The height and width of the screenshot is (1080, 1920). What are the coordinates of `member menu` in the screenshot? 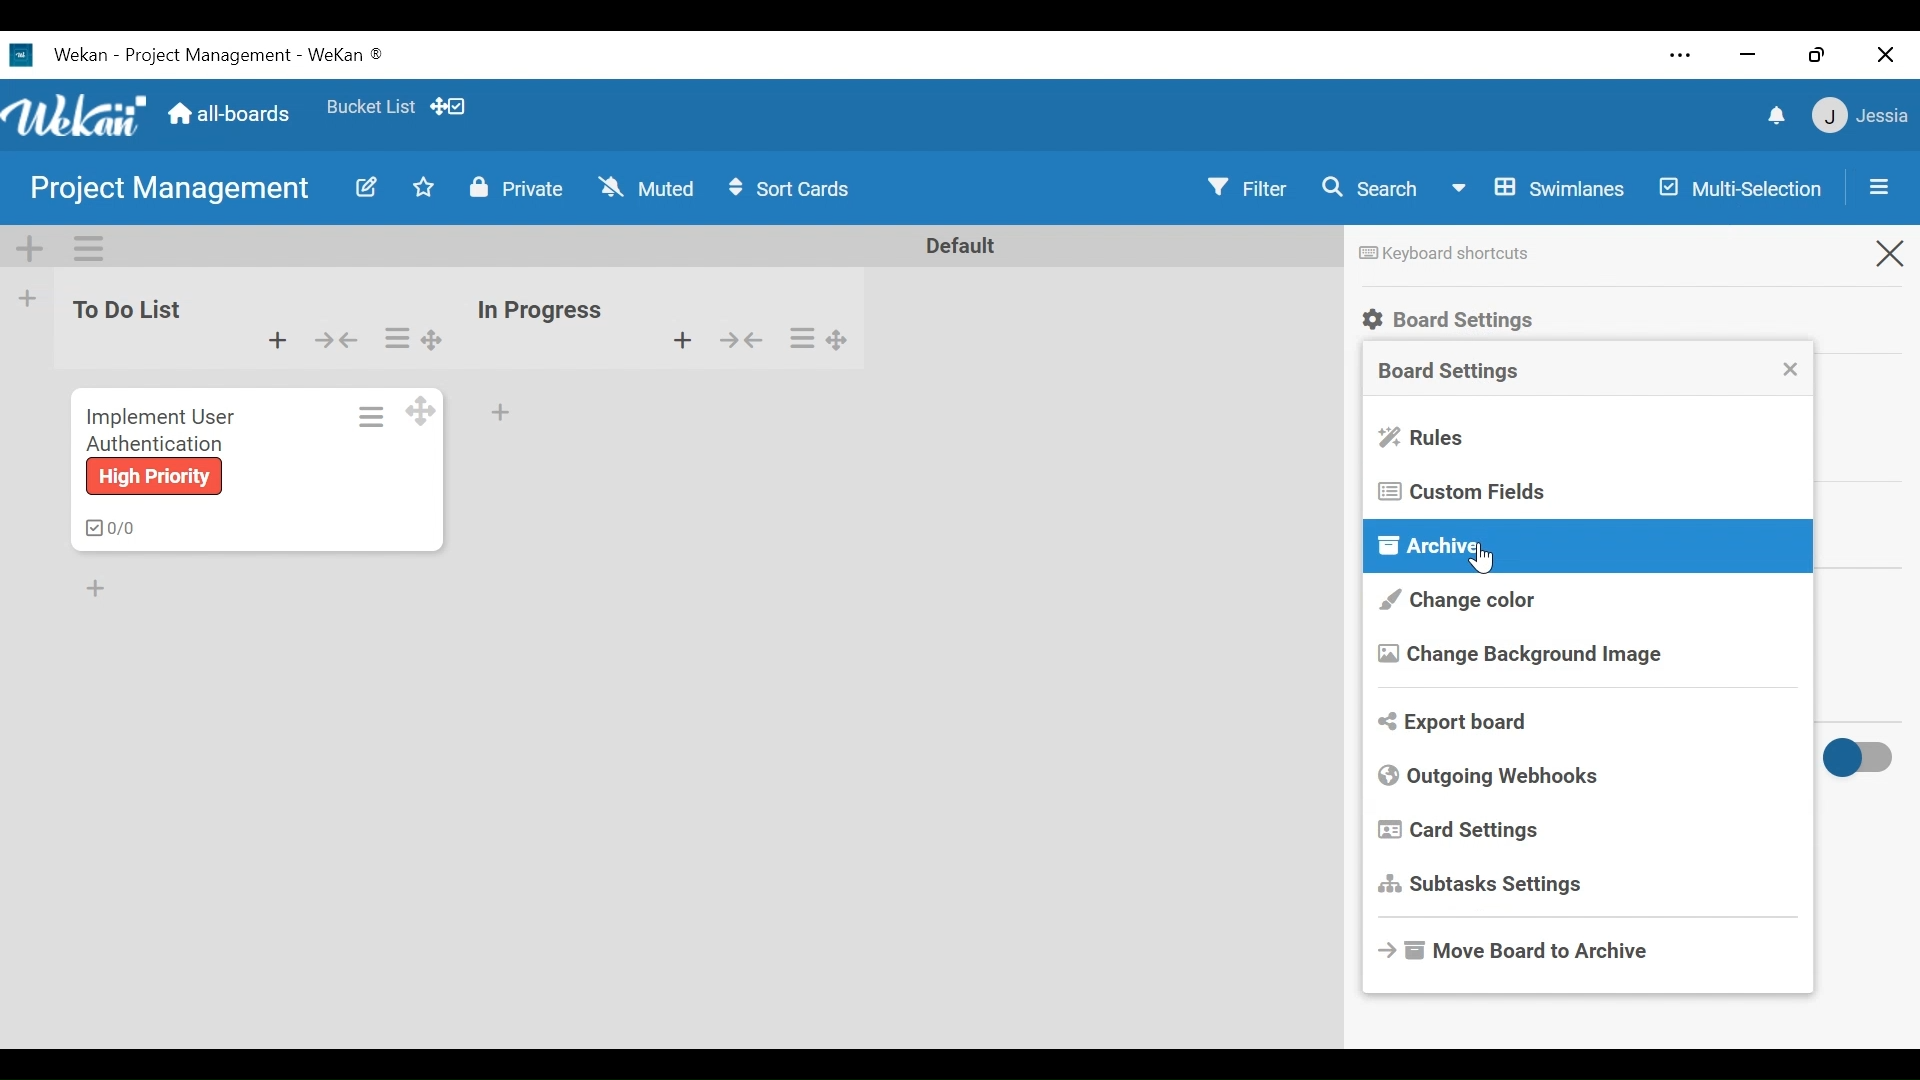 It's located at (1858, 113).